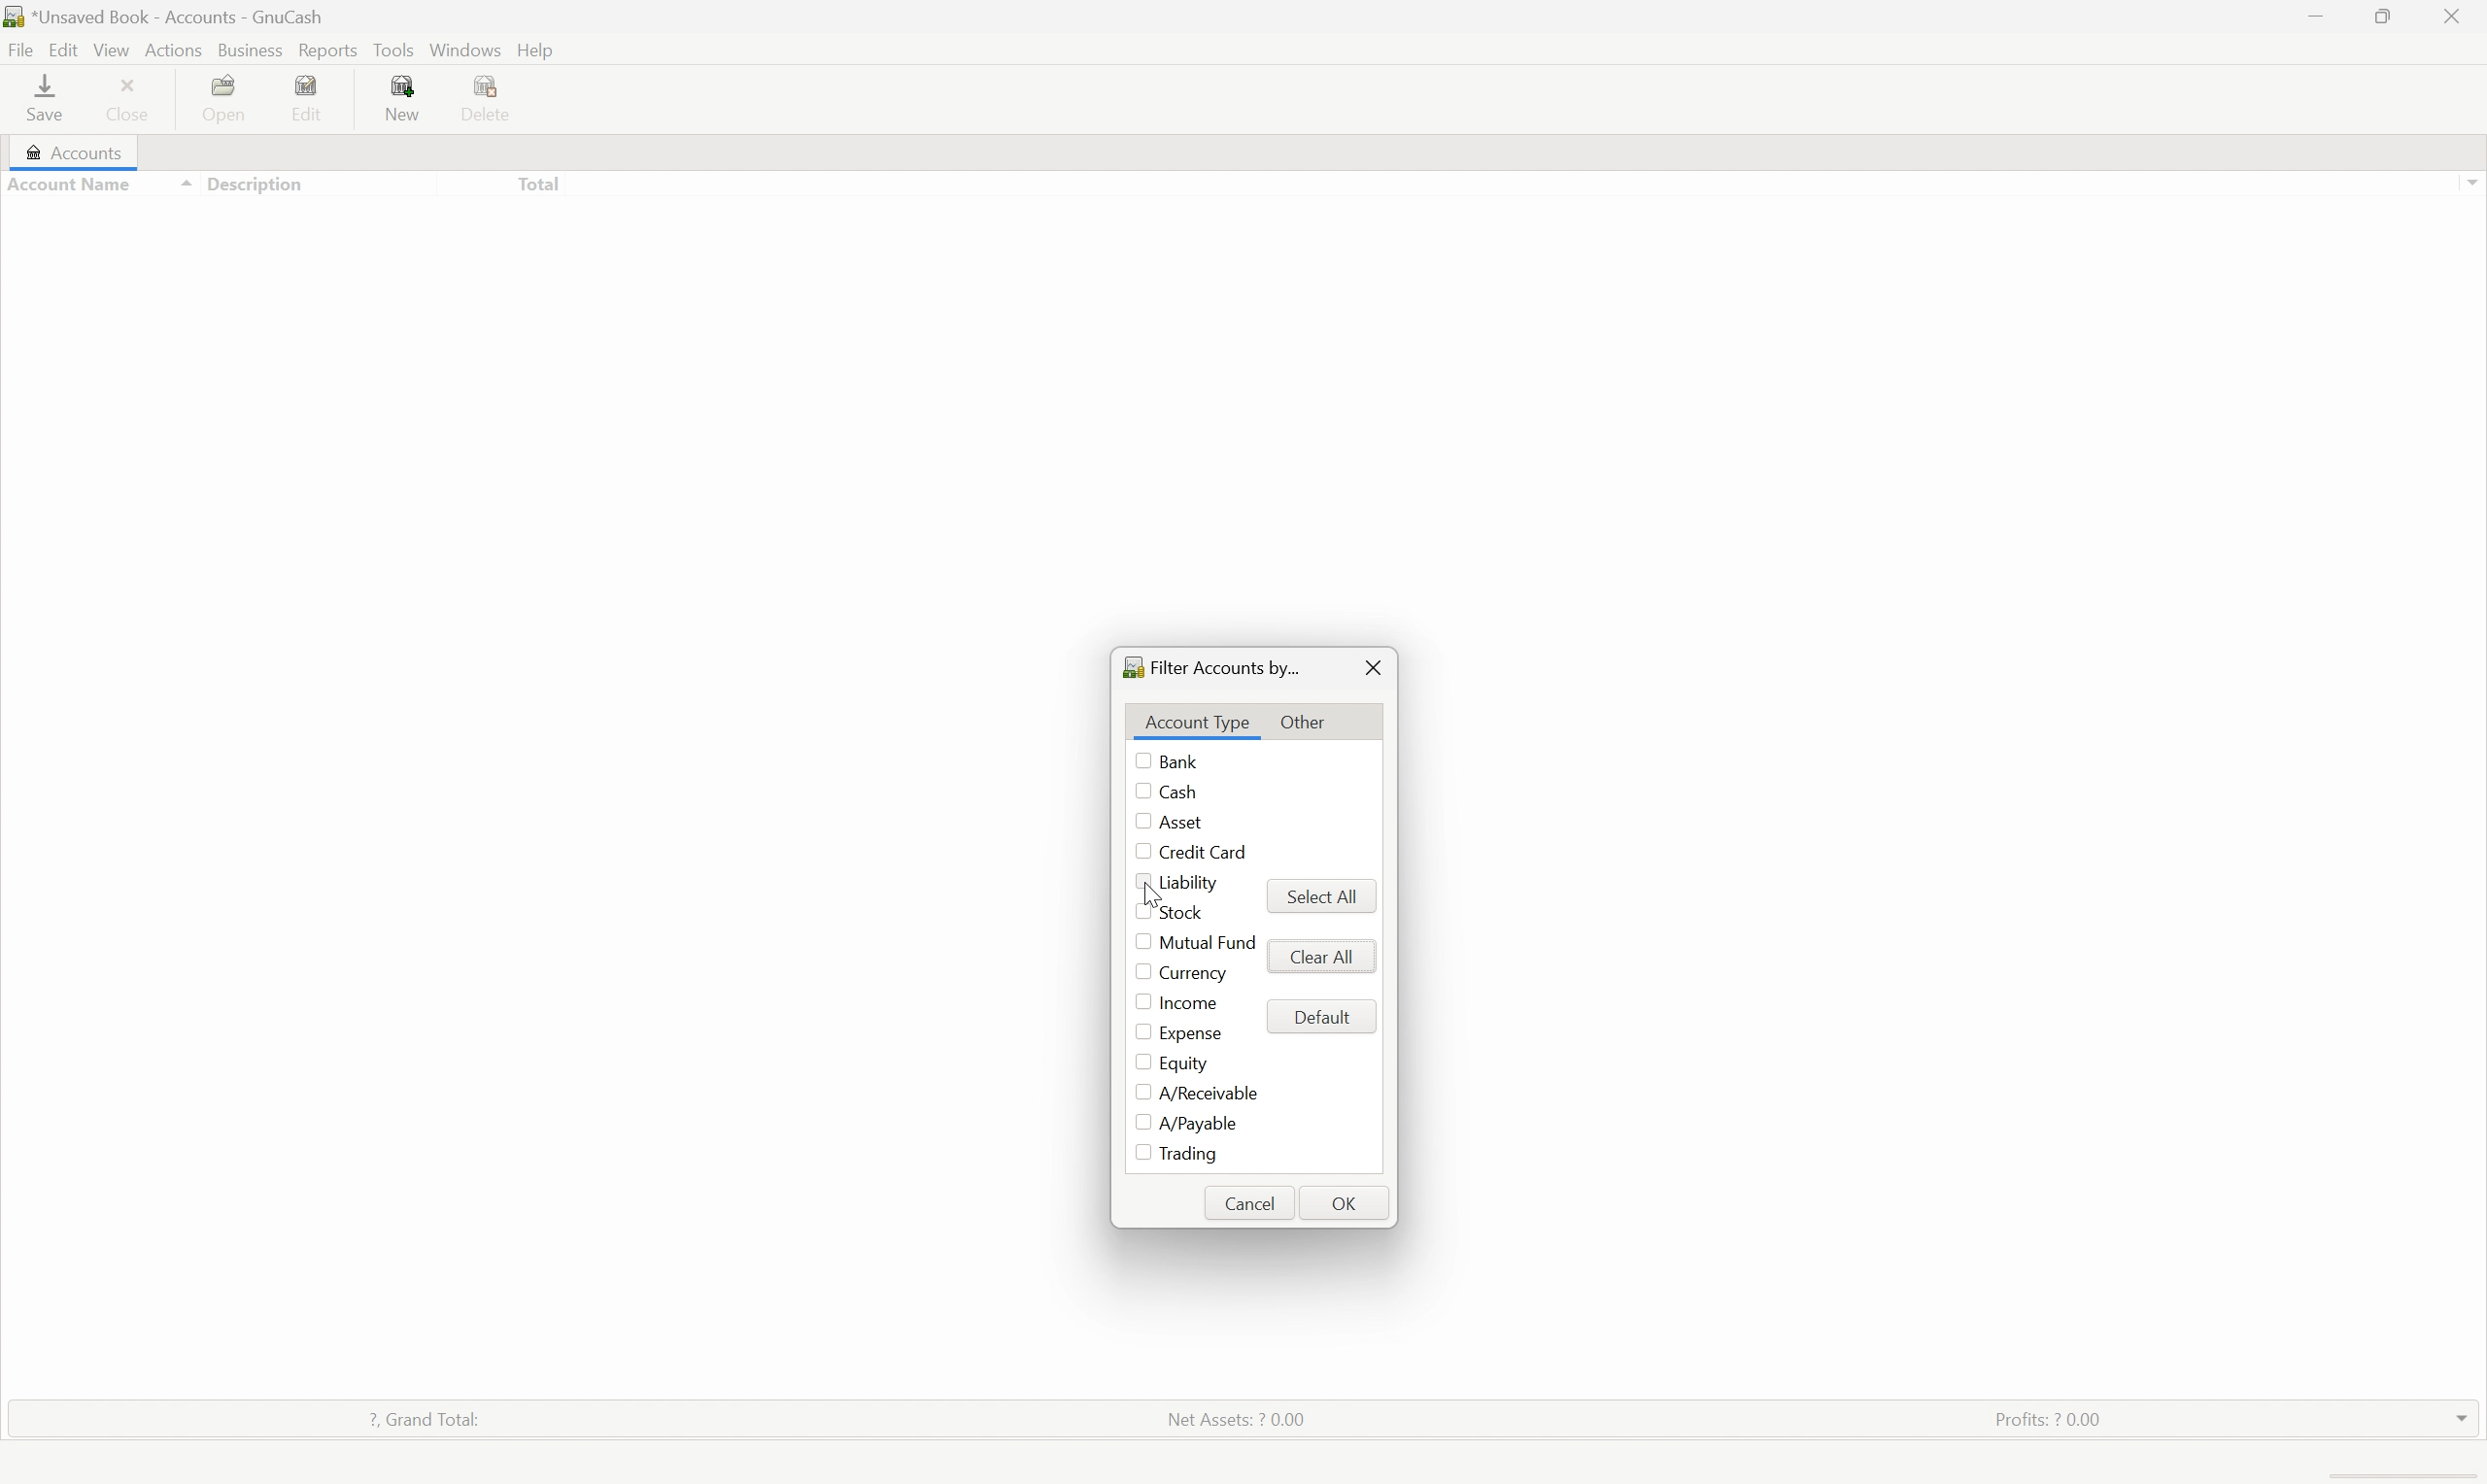 The width and height of the screenshot is (2487, 1484). I want to click on Checkbox, so click(1140, 1155).